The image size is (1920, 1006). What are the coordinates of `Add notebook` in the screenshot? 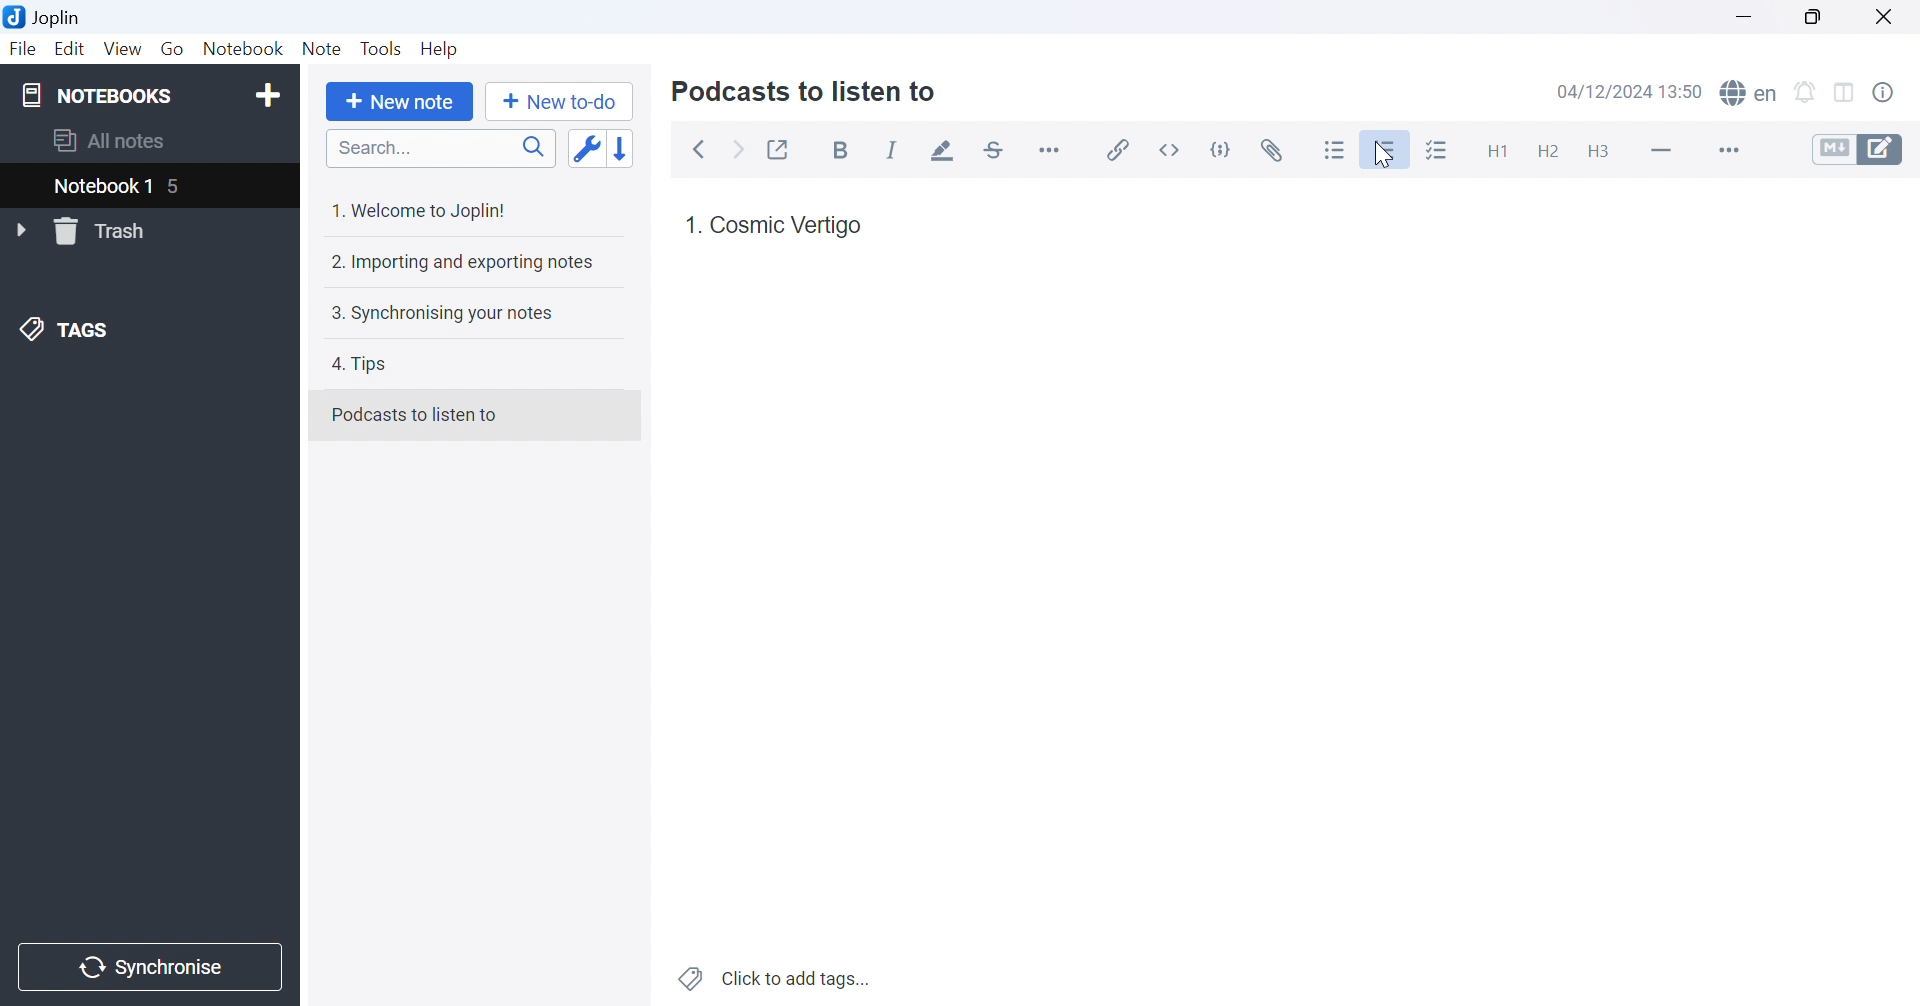 It's located at (267, 98).